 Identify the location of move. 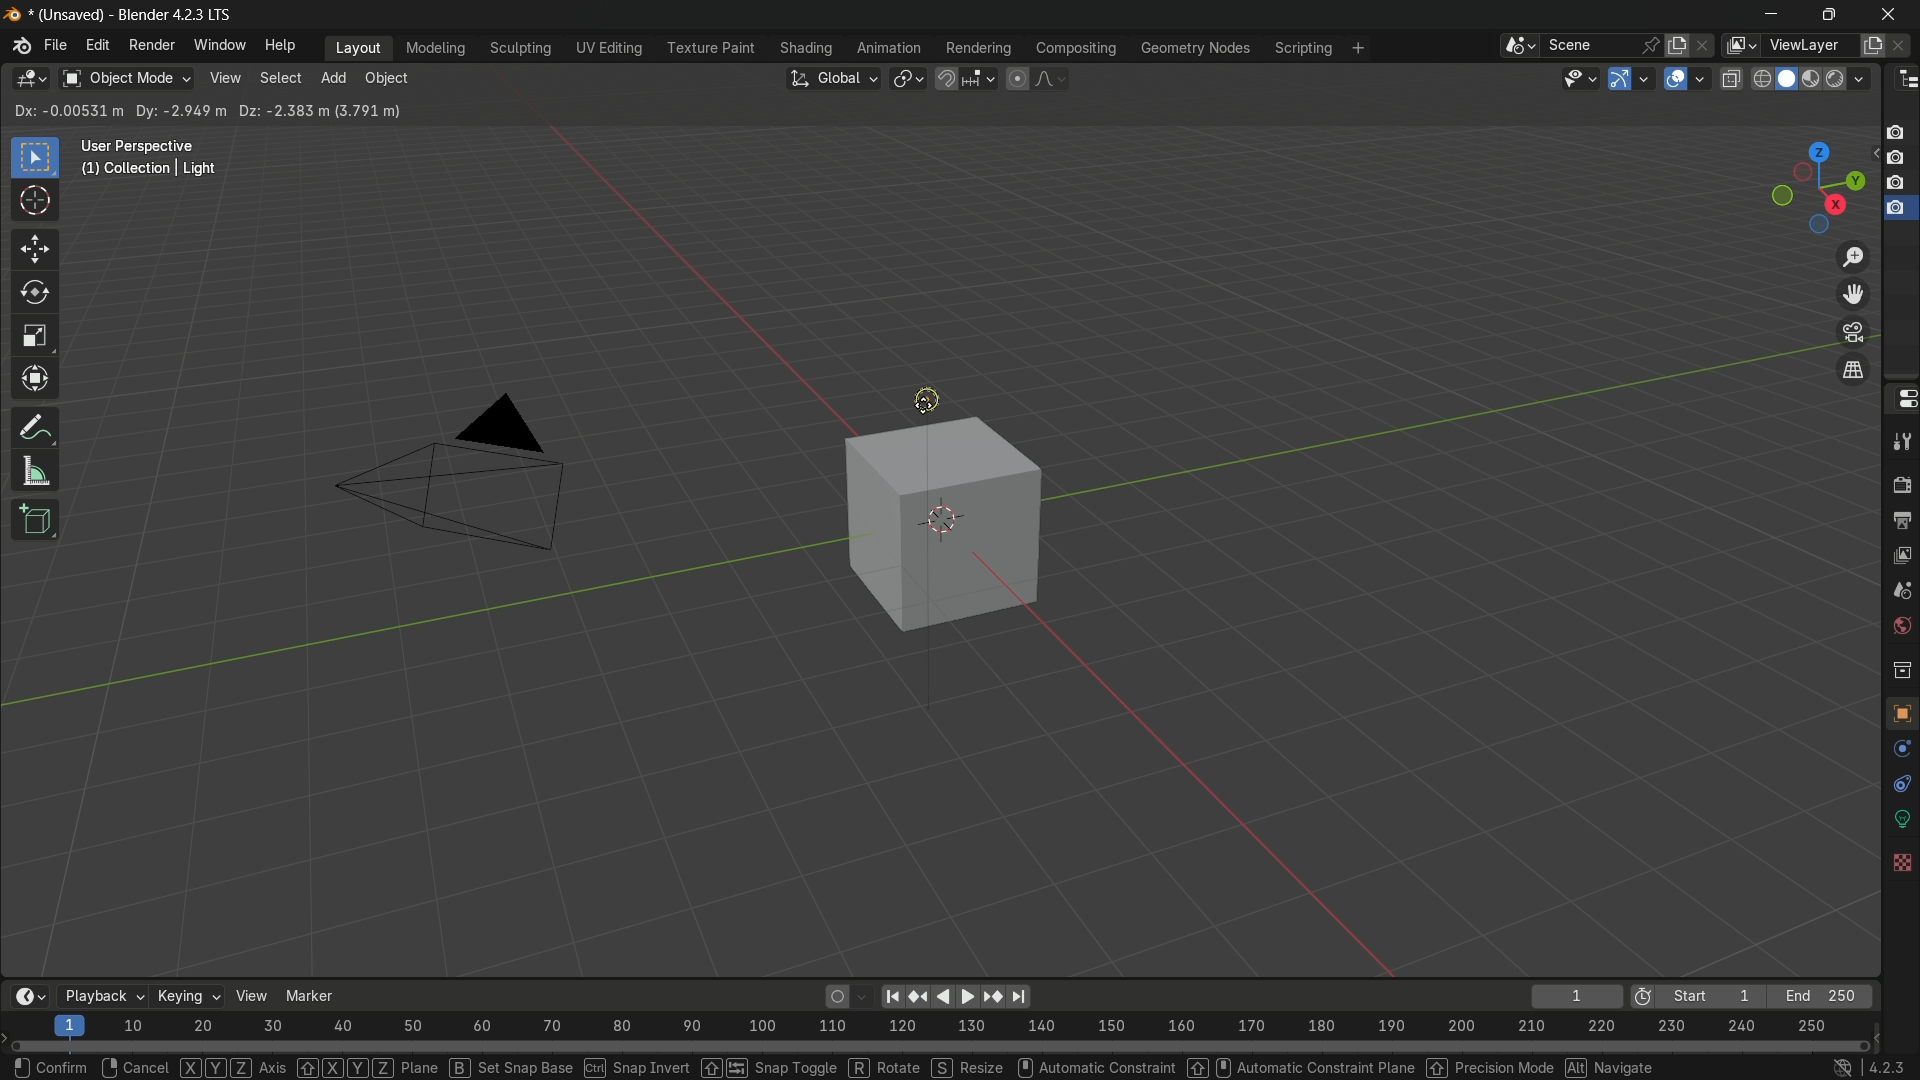
(37, 249).